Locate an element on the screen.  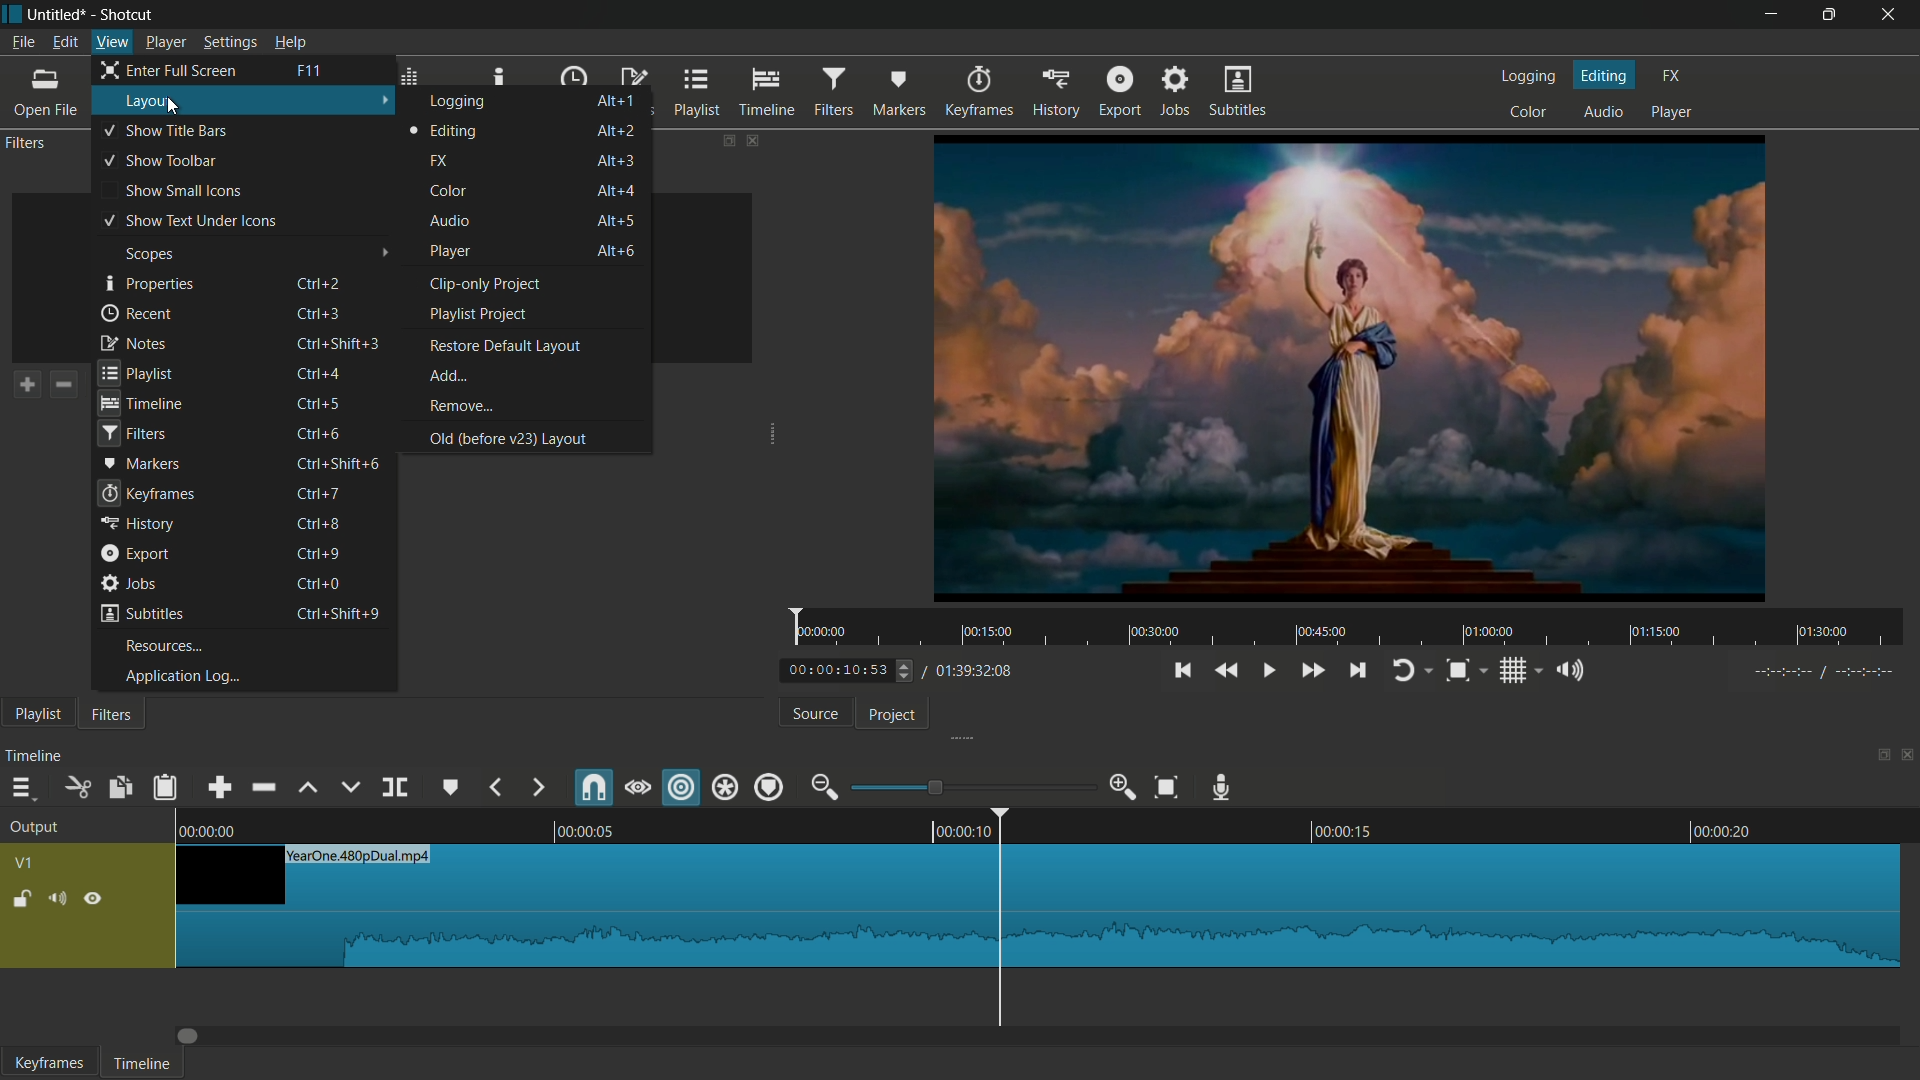
lift is located at coordinates (311, 790).